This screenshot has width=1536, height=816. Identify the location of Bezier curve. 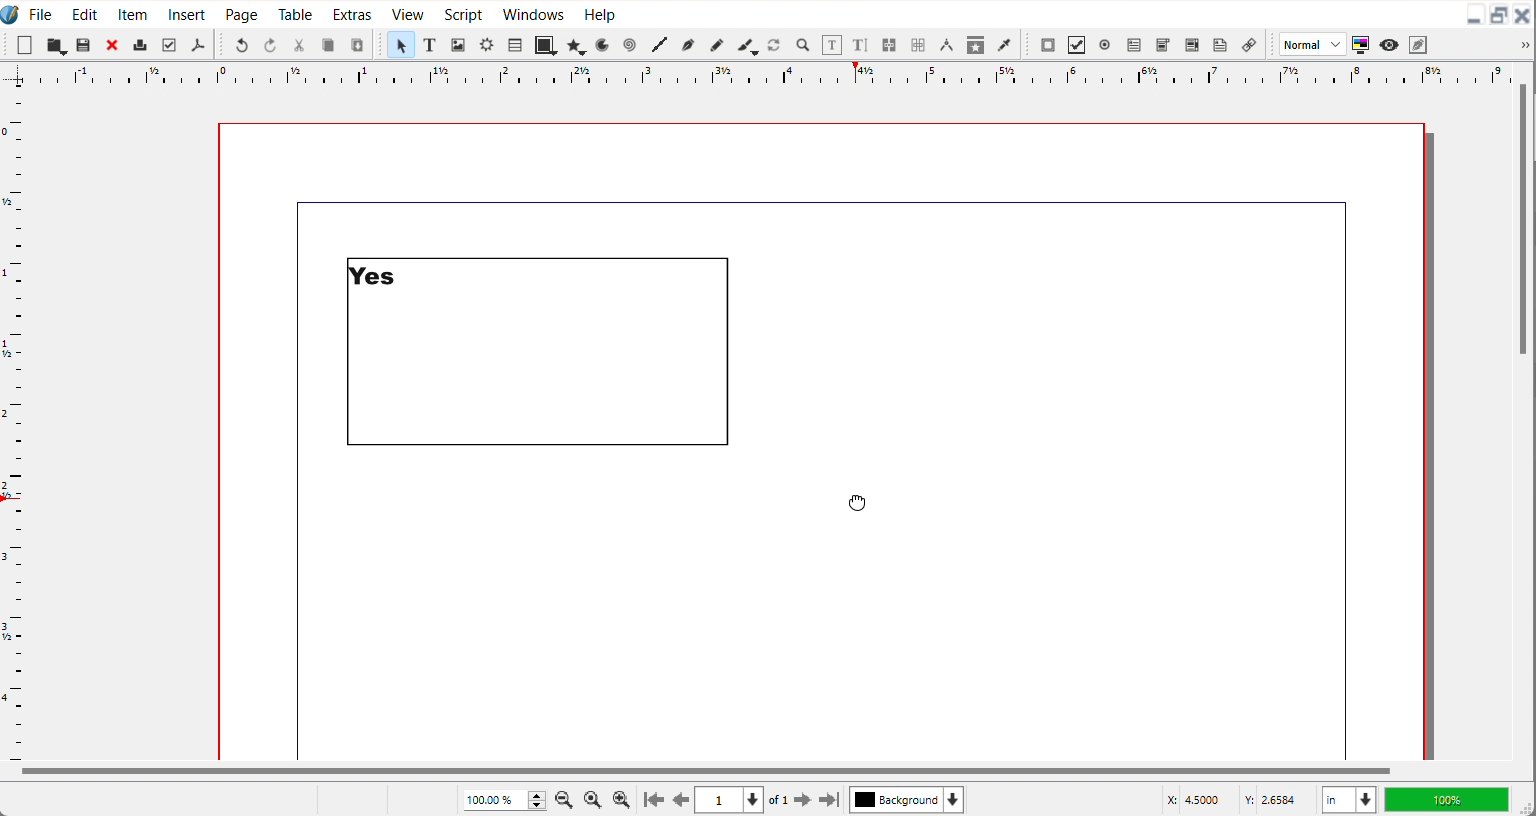
(687, 45).